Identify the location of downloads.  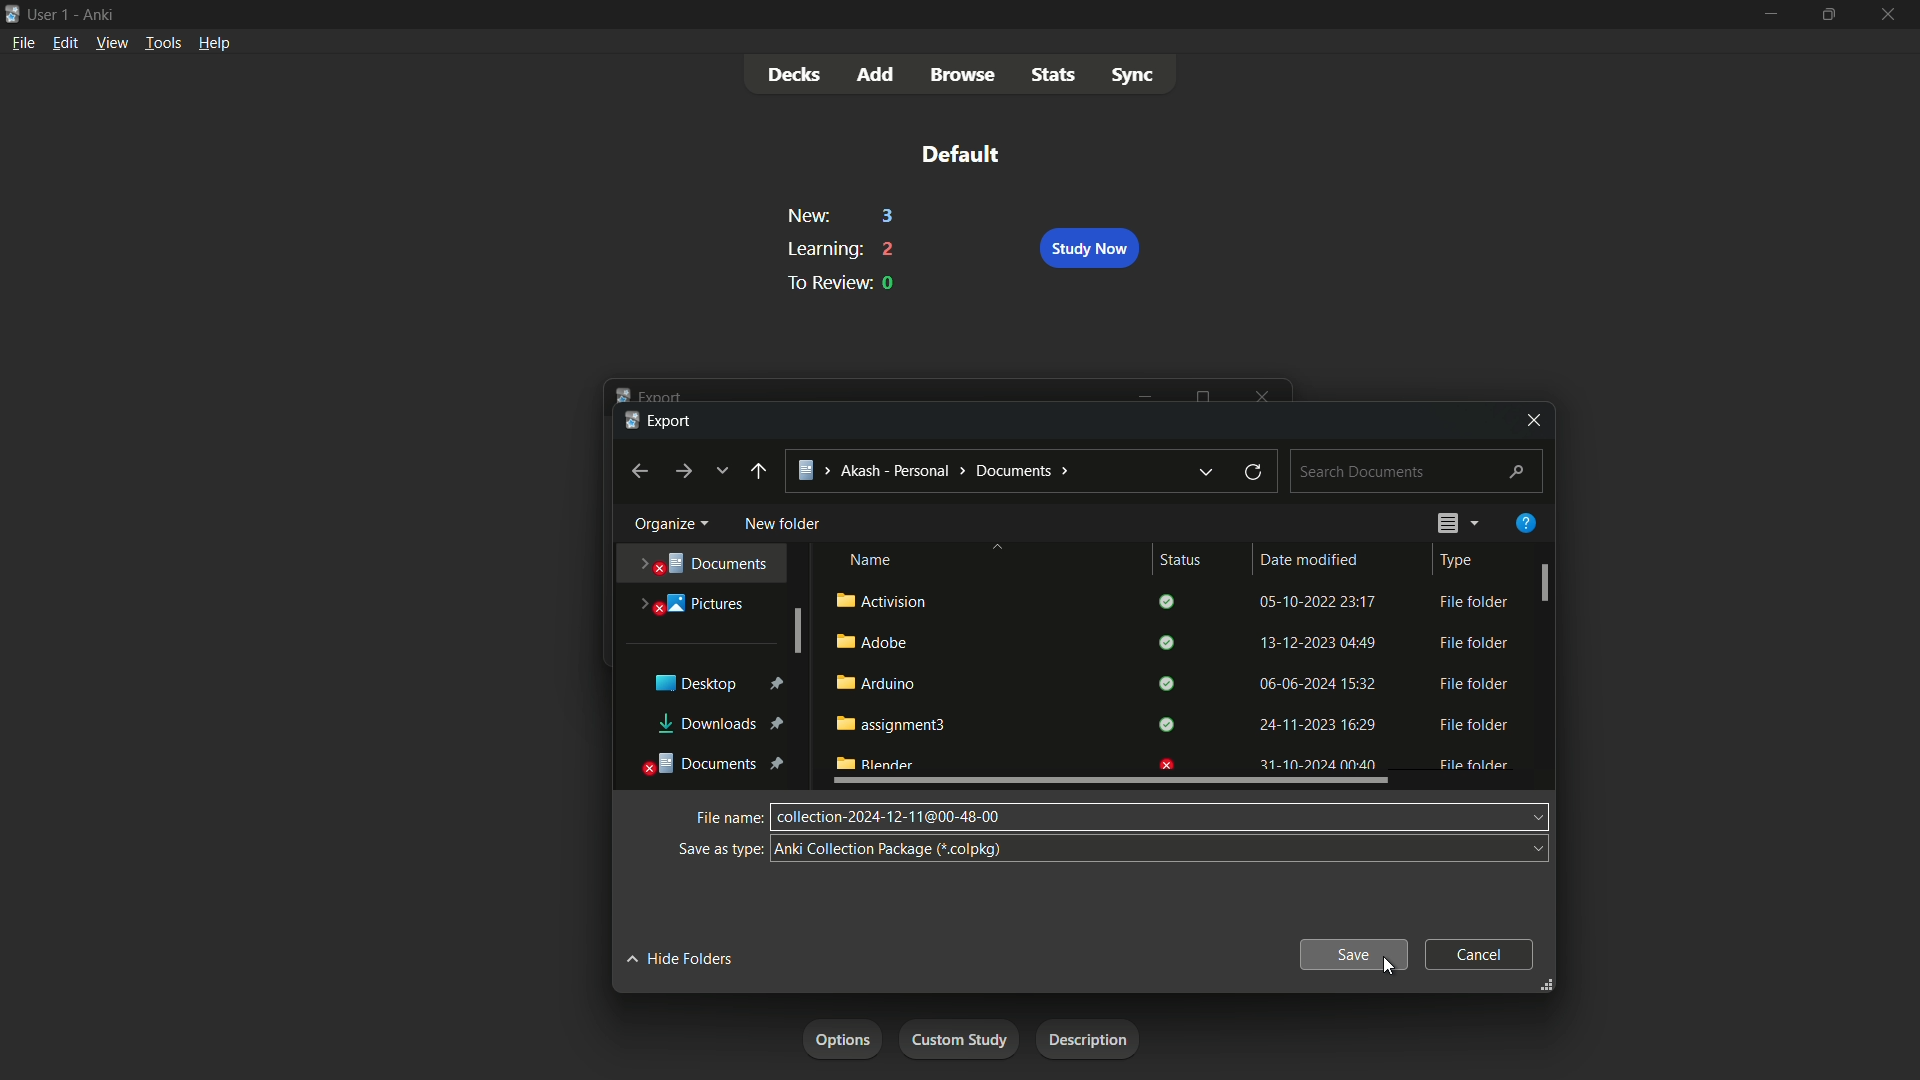
(721, 725).